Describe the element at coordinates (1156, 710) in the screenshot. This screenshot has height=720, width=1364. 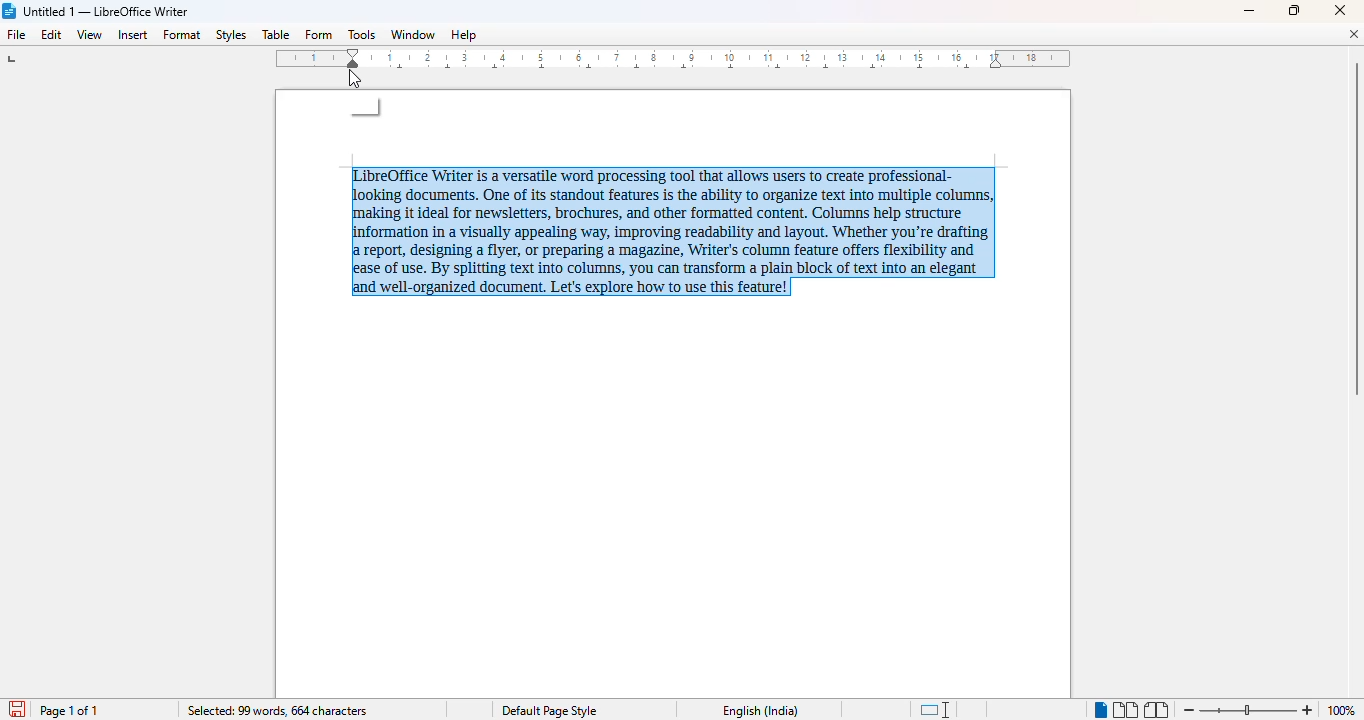
I see `book view` at that location.